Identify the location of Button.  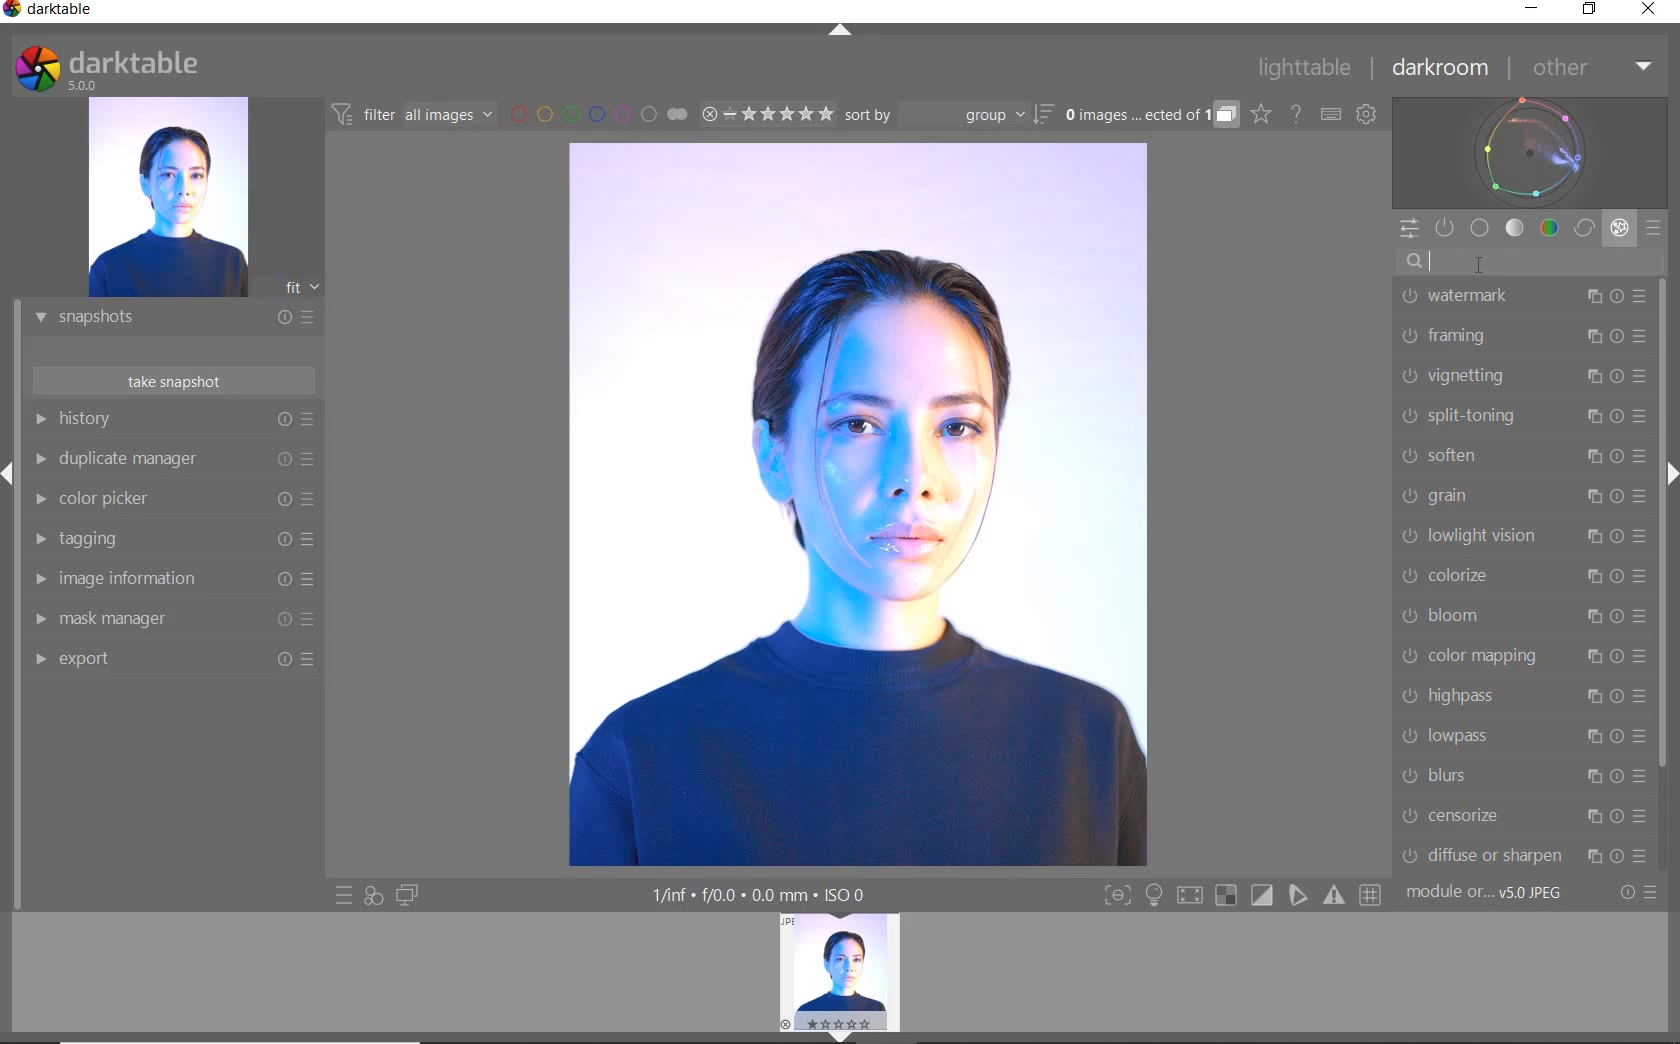
(1336, 895).